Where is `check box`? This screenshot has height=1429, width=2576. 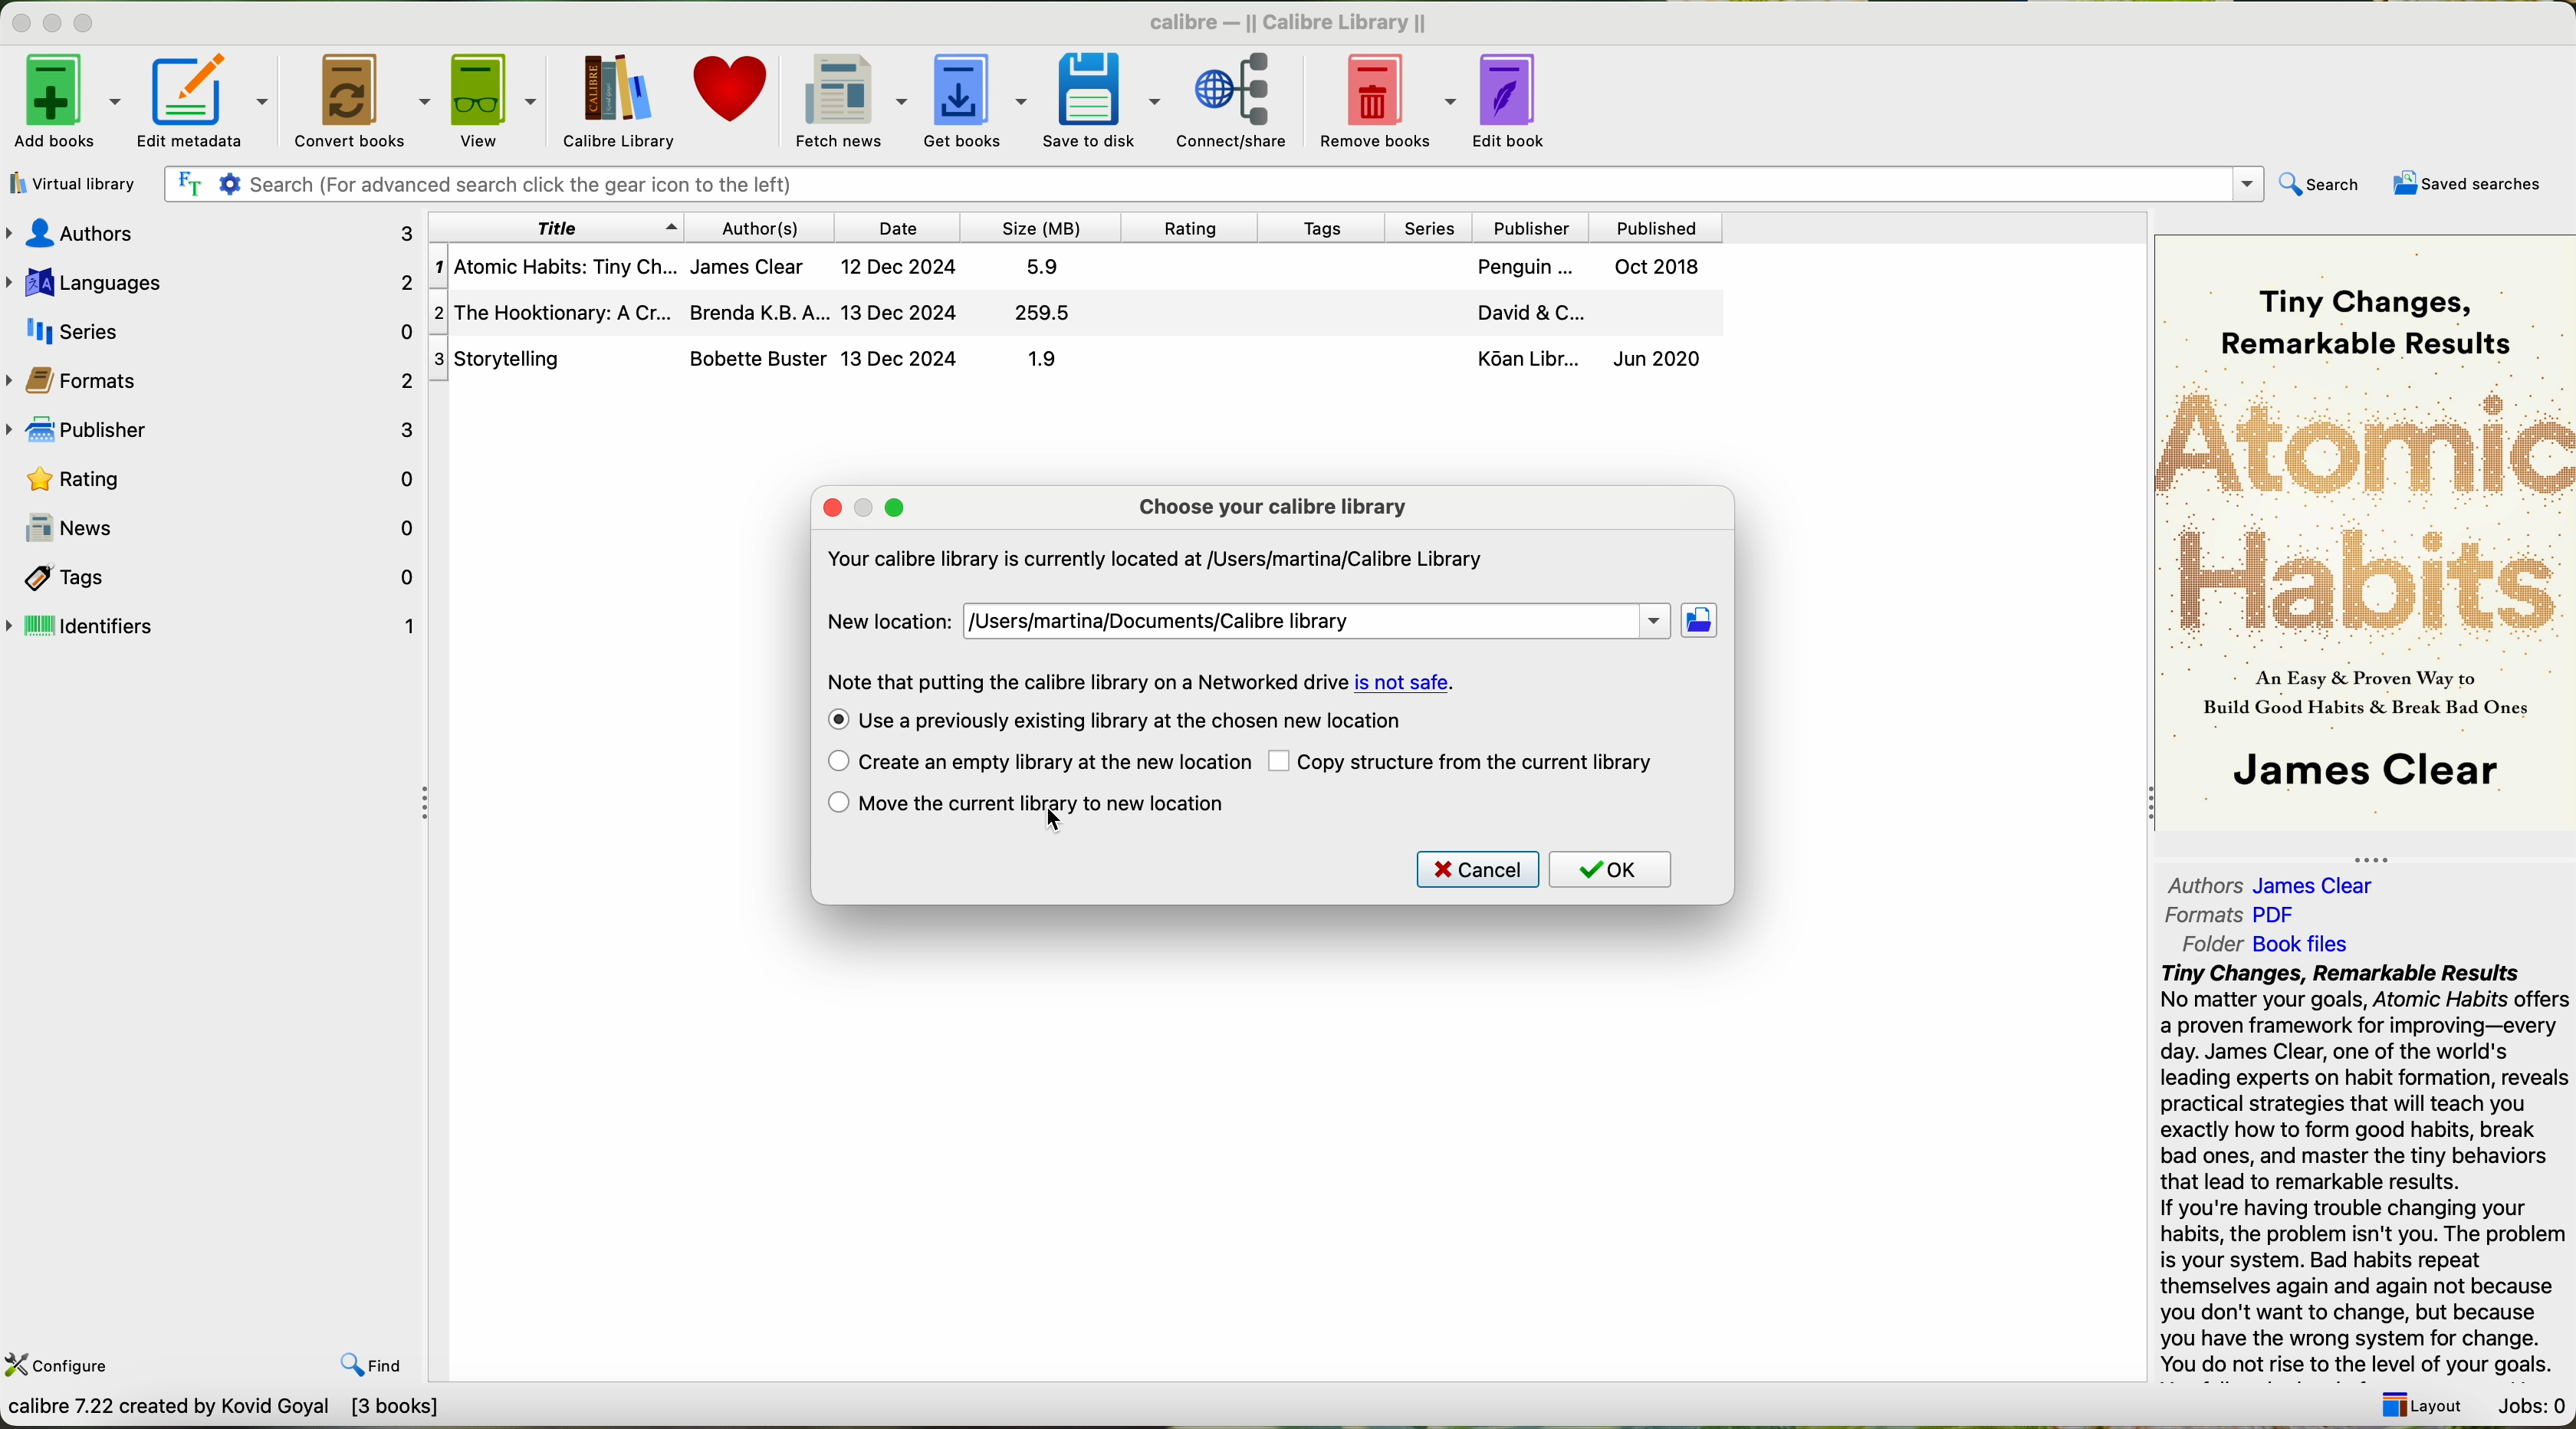 check box is located at coordinates (833, 721).